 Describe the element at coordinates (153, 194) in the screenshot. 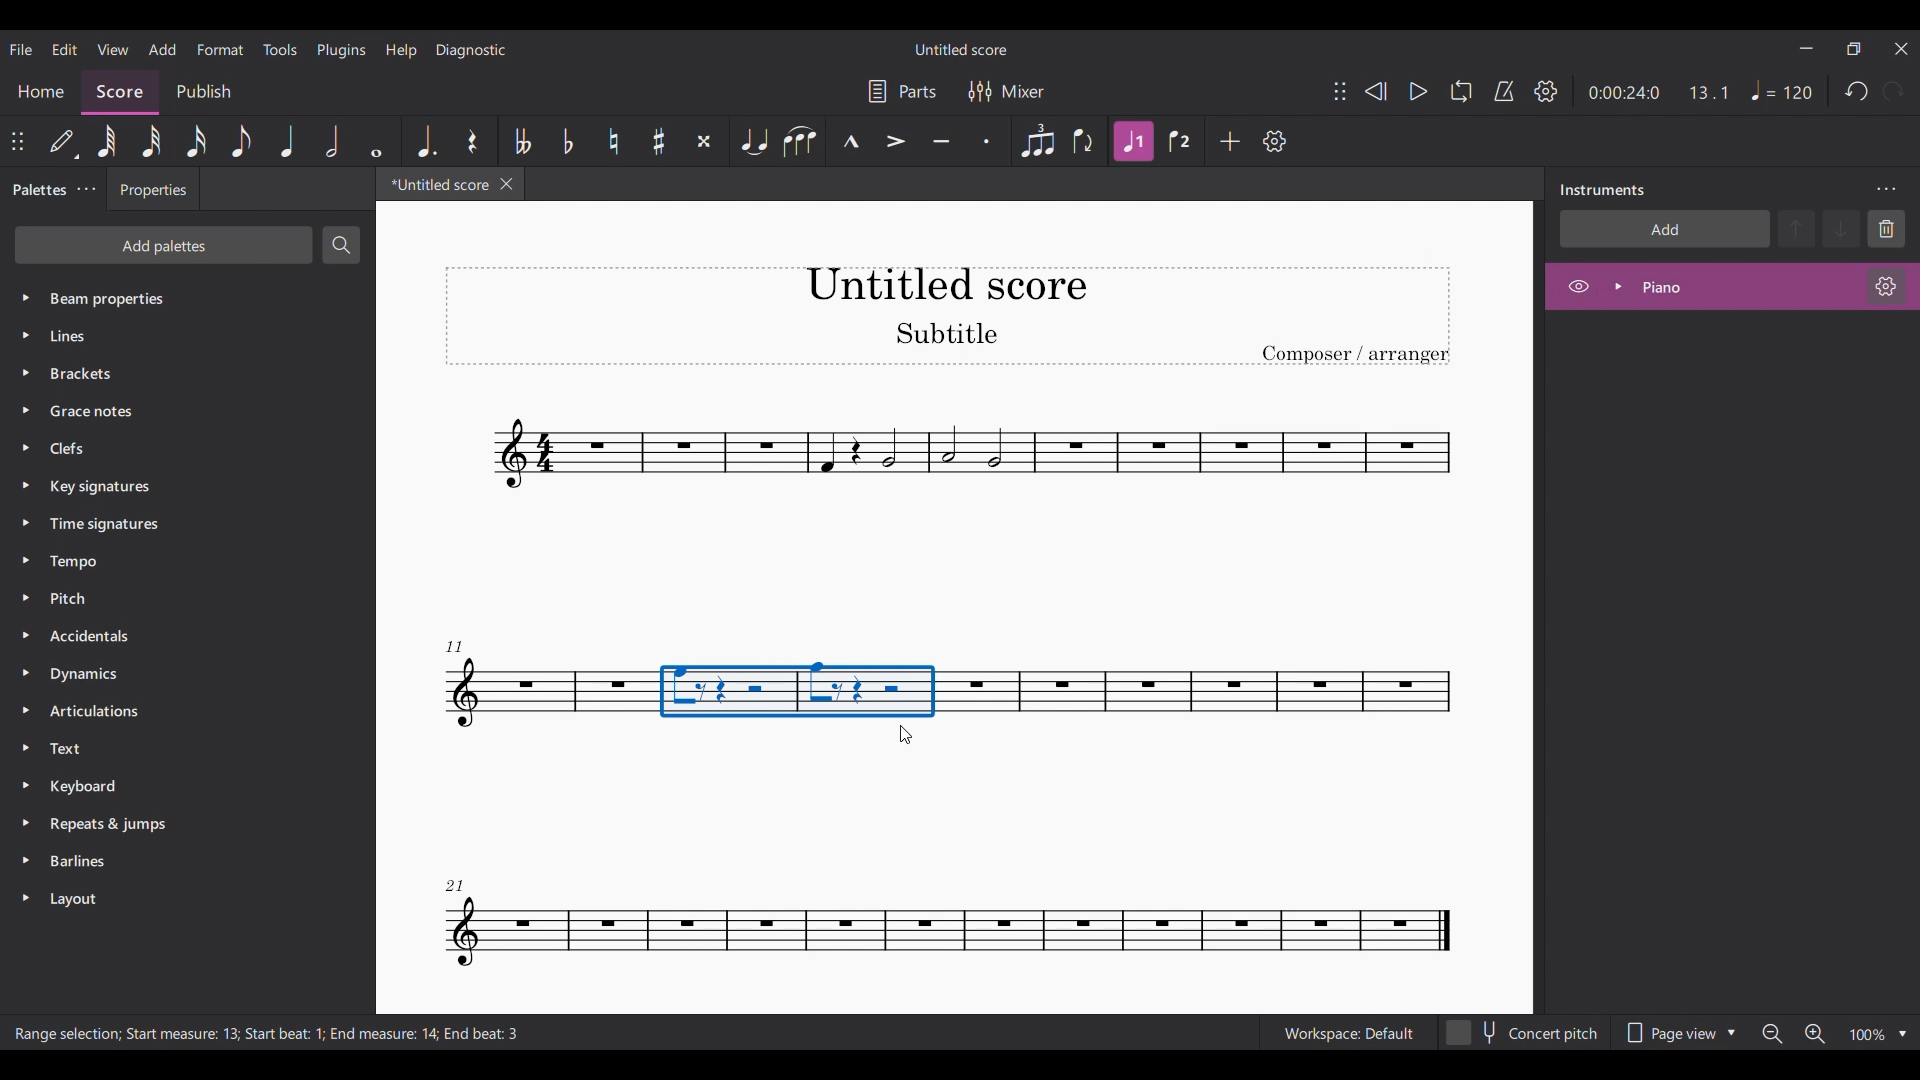

I see `Properties panel` at that location.